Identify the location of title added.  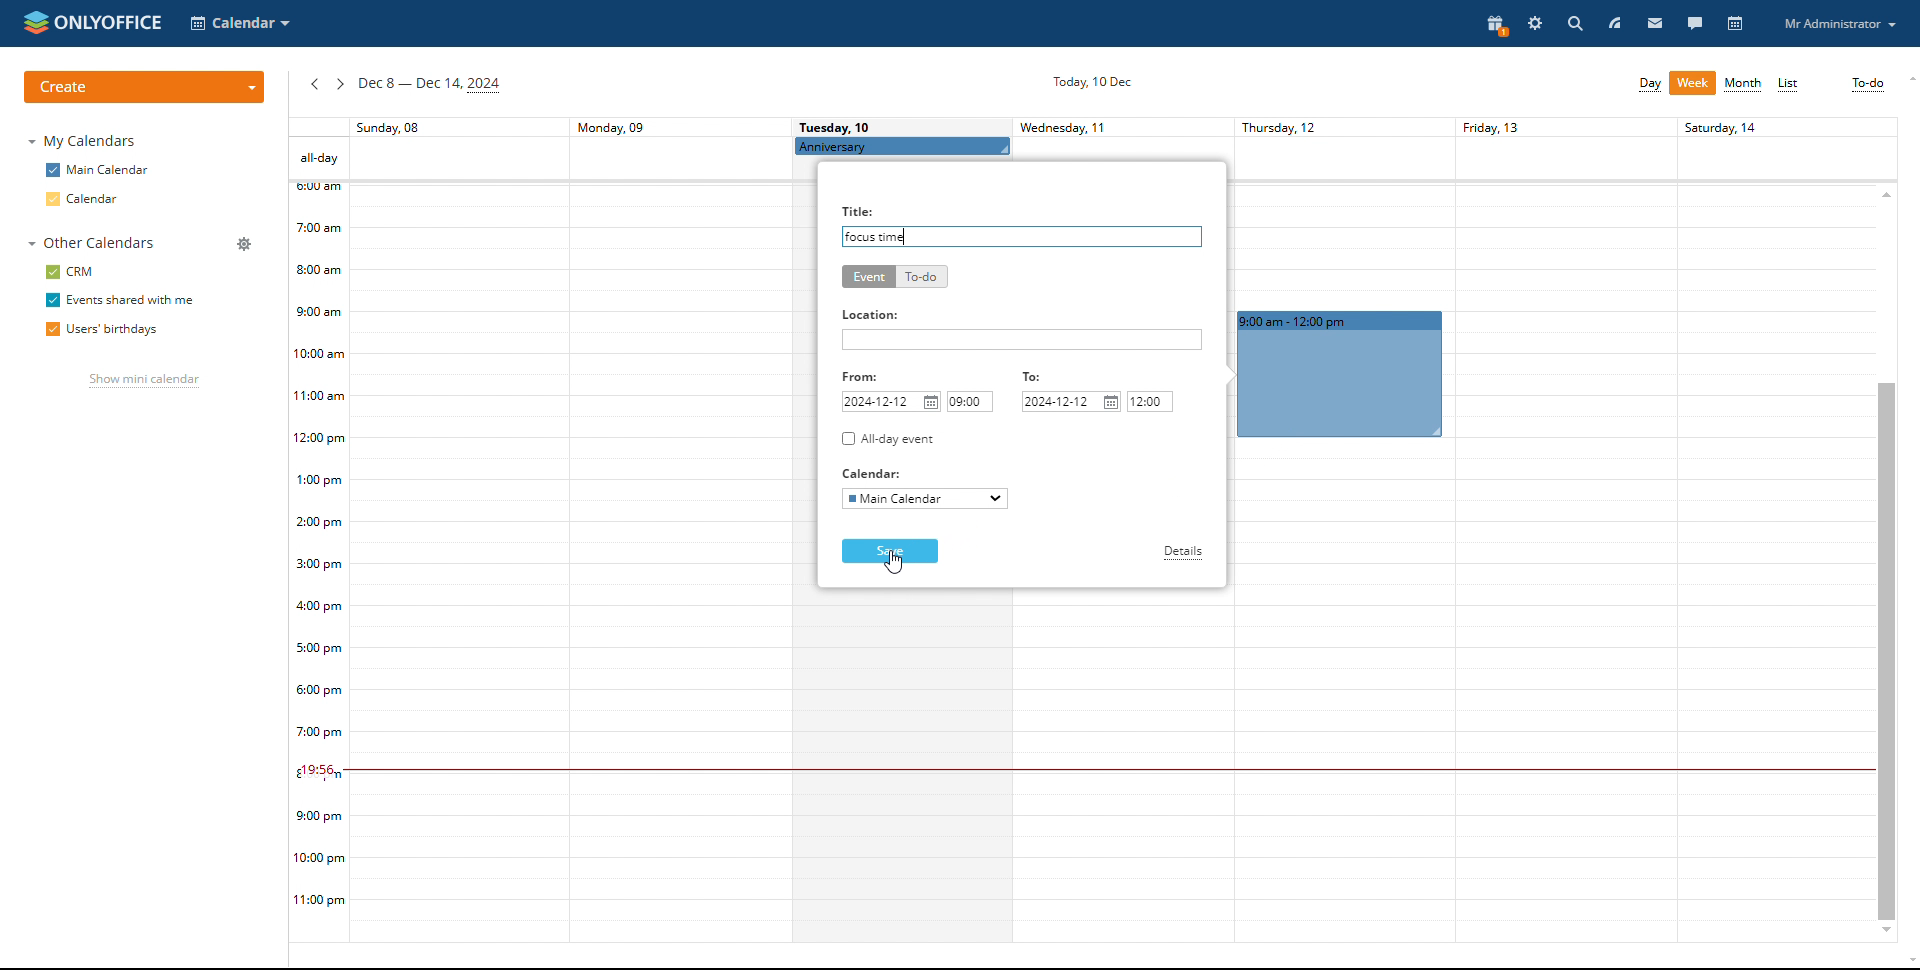
(878, 237).